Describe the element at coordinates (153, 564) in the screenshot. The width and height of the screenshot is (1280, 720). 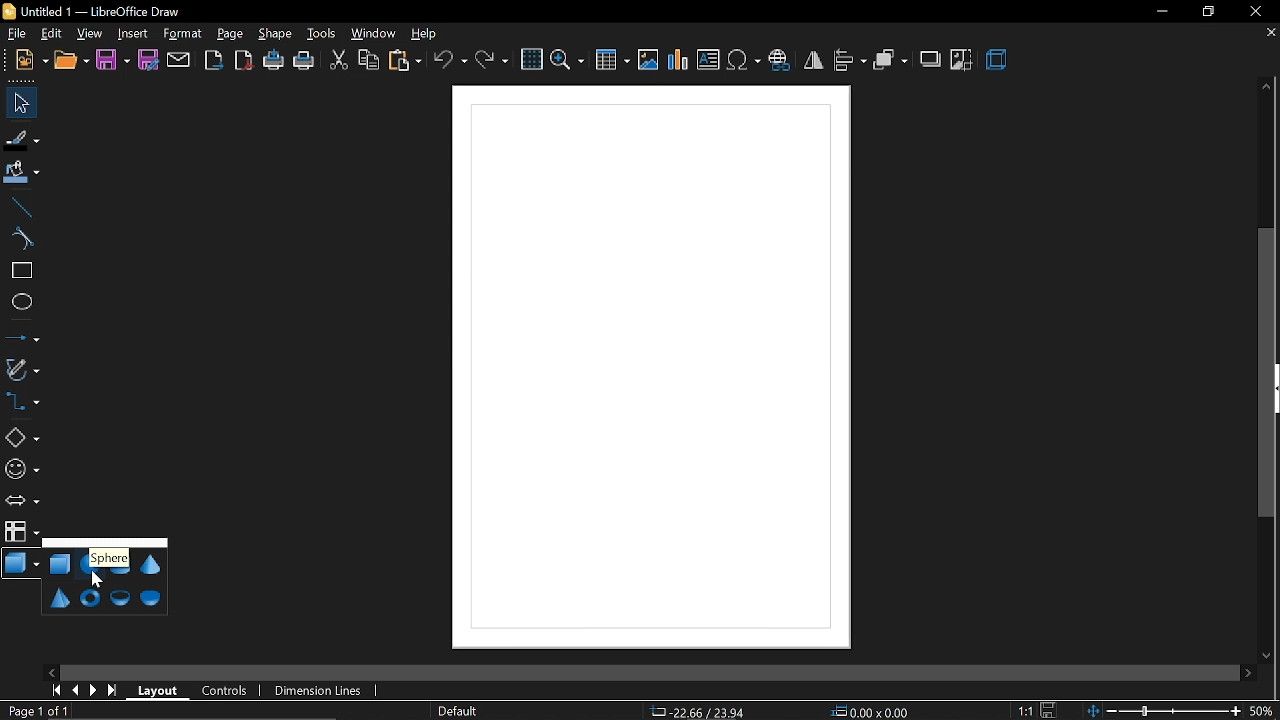
I see `cone` at that location.